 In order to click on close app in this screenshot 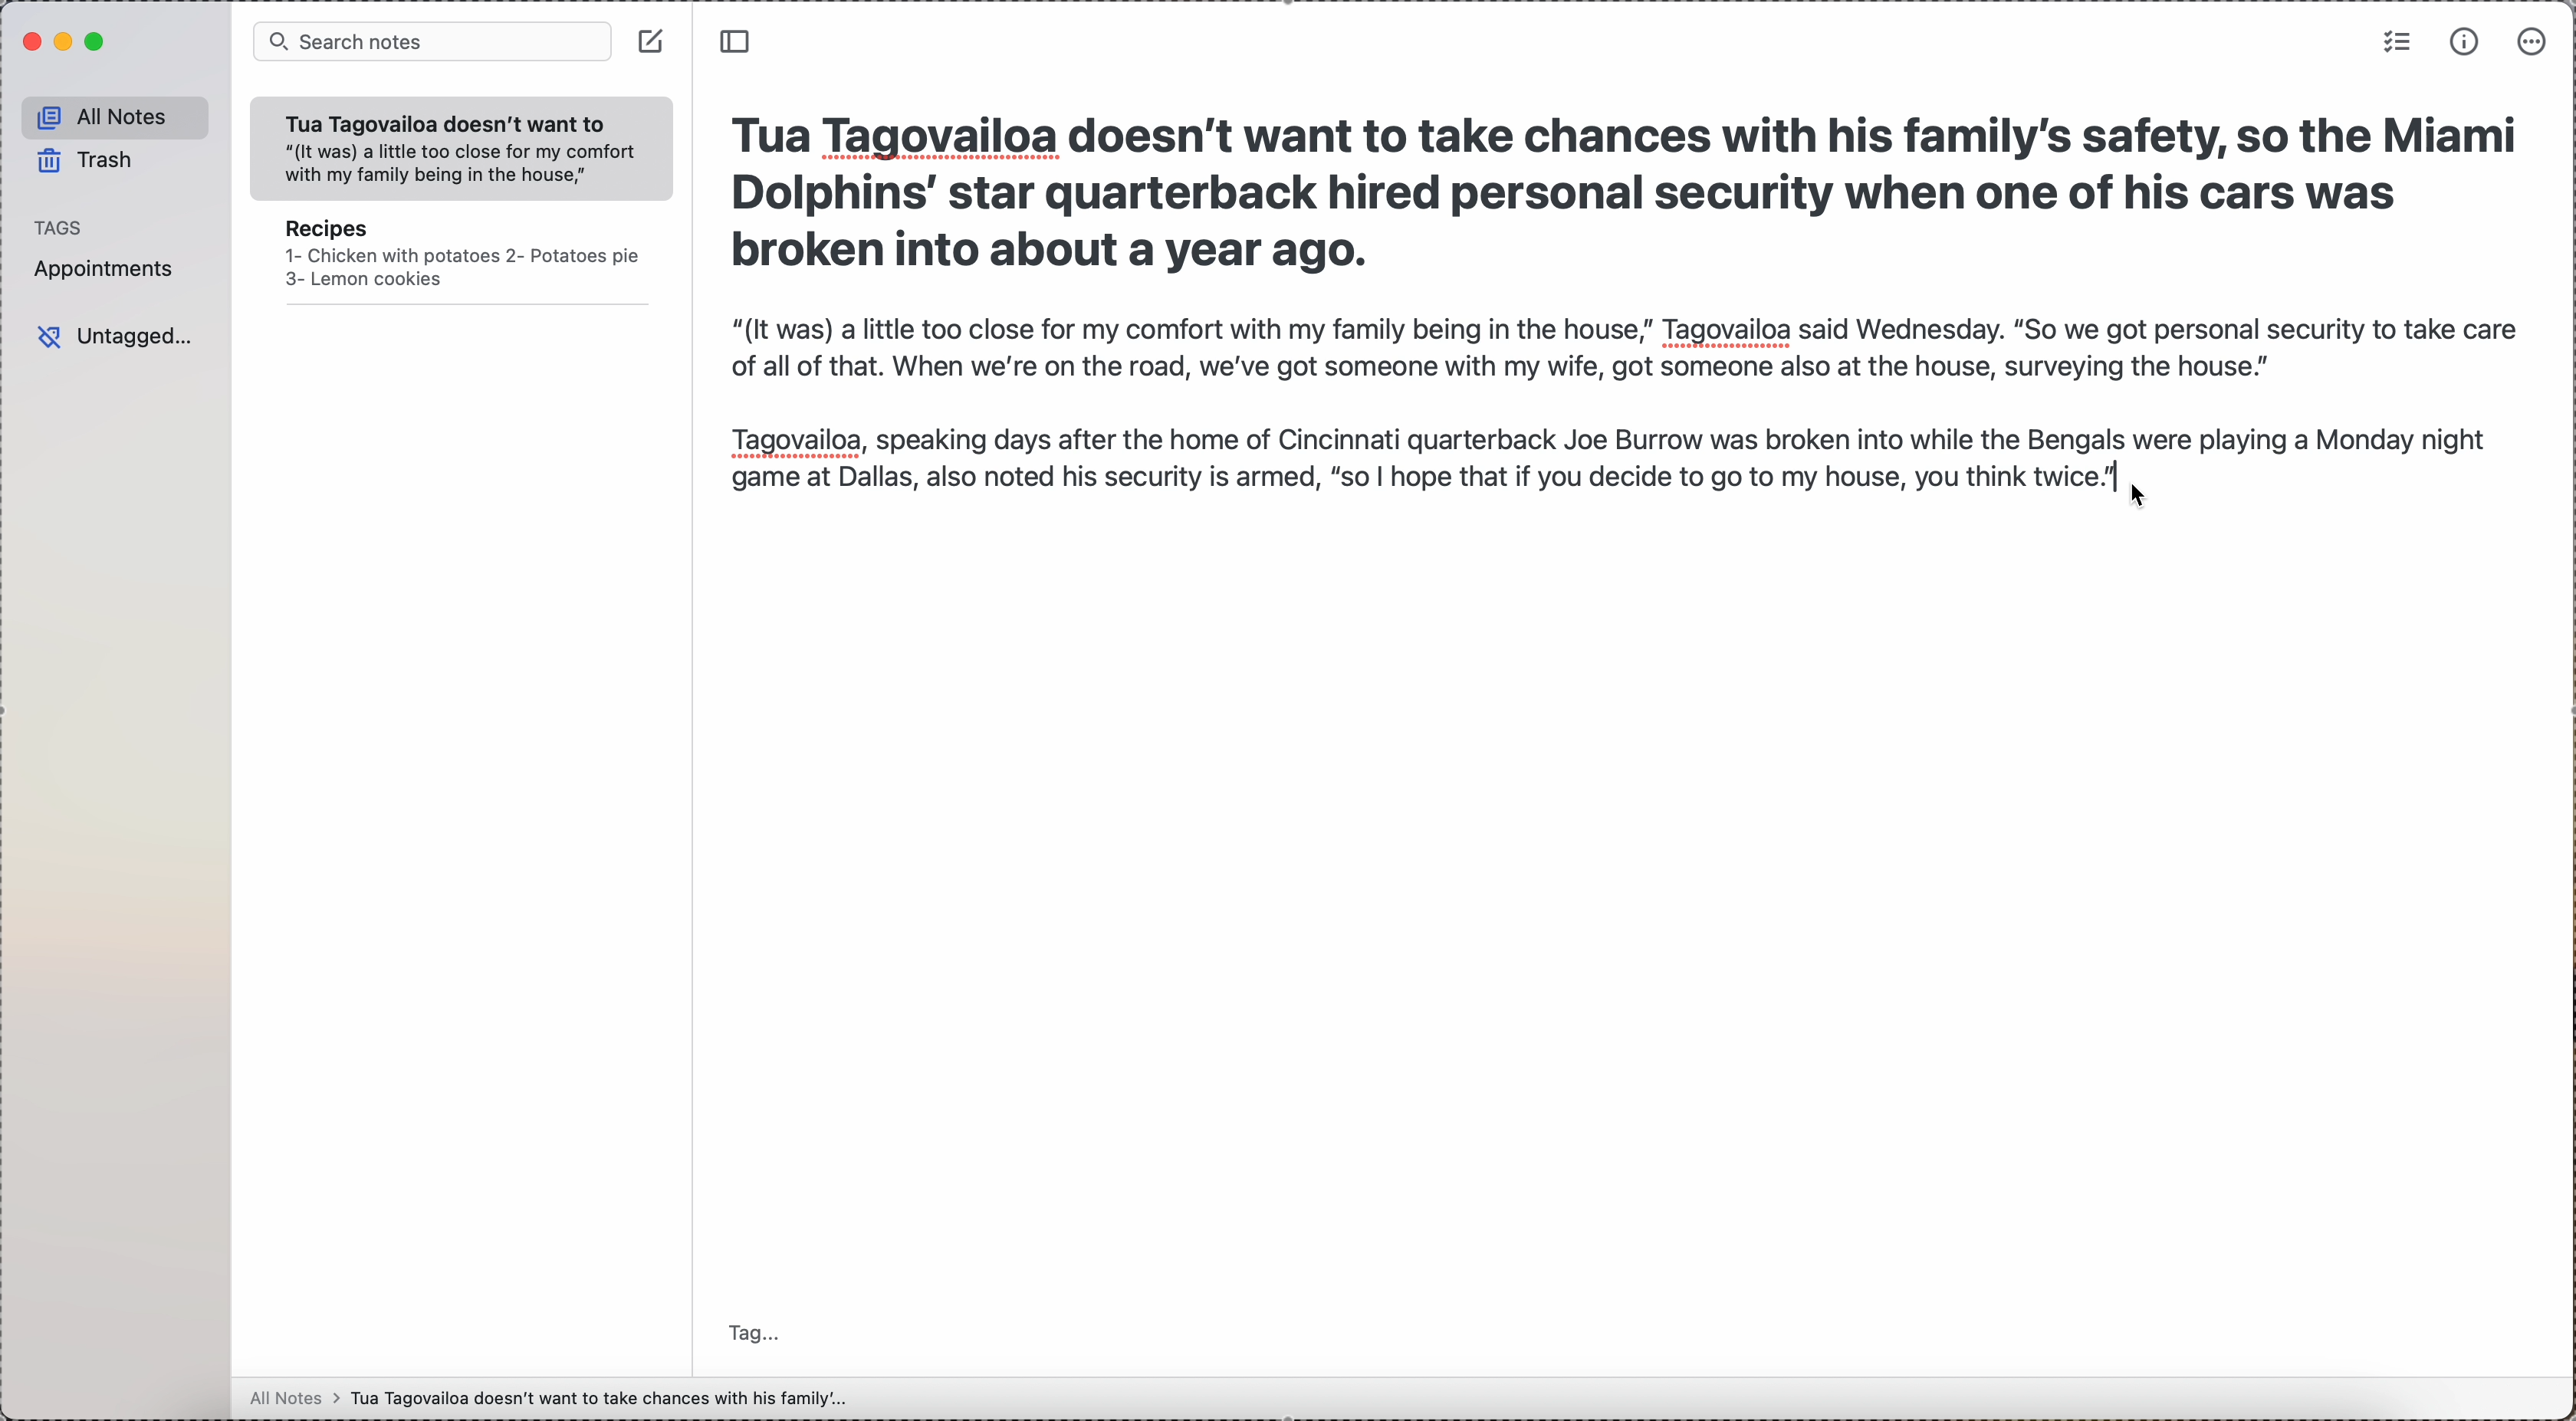, I will do `click(30, 43)`.